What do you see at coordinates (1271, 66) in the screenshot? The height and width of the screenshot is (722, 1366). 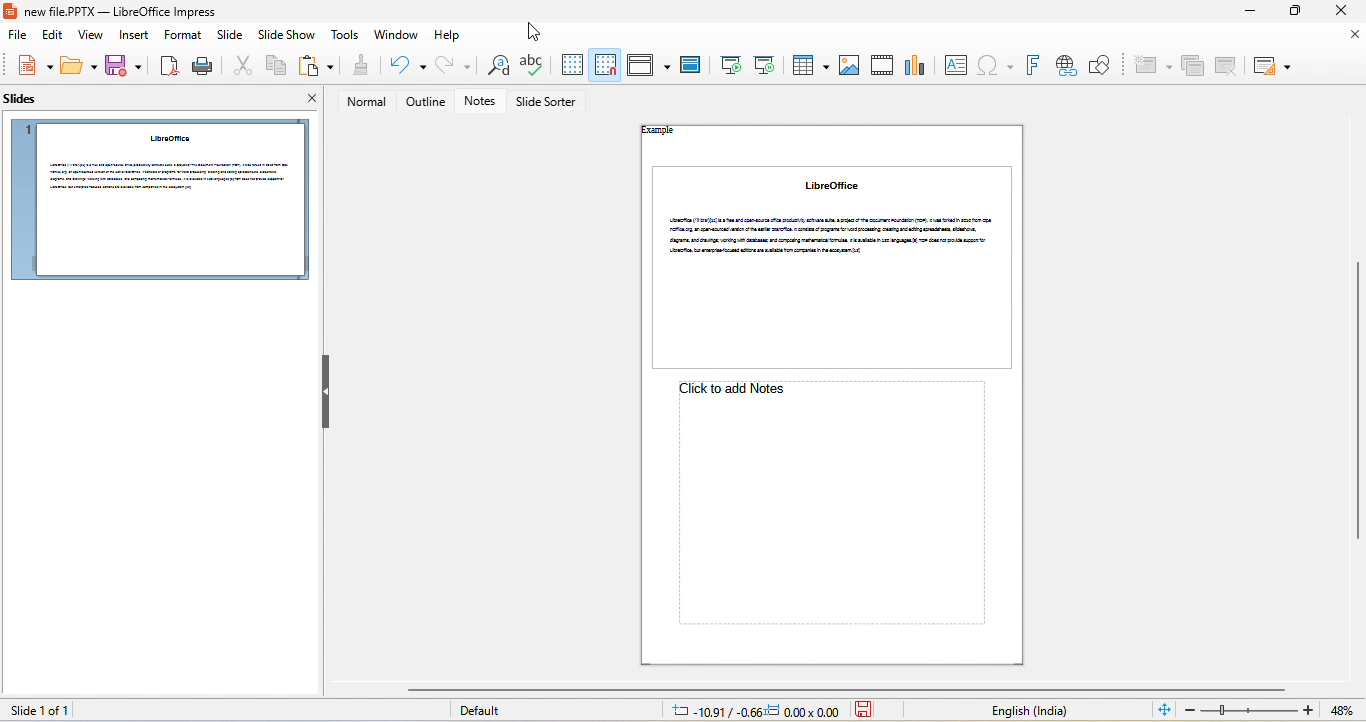 I see `slide layout` at bounding box center [1271, 66].